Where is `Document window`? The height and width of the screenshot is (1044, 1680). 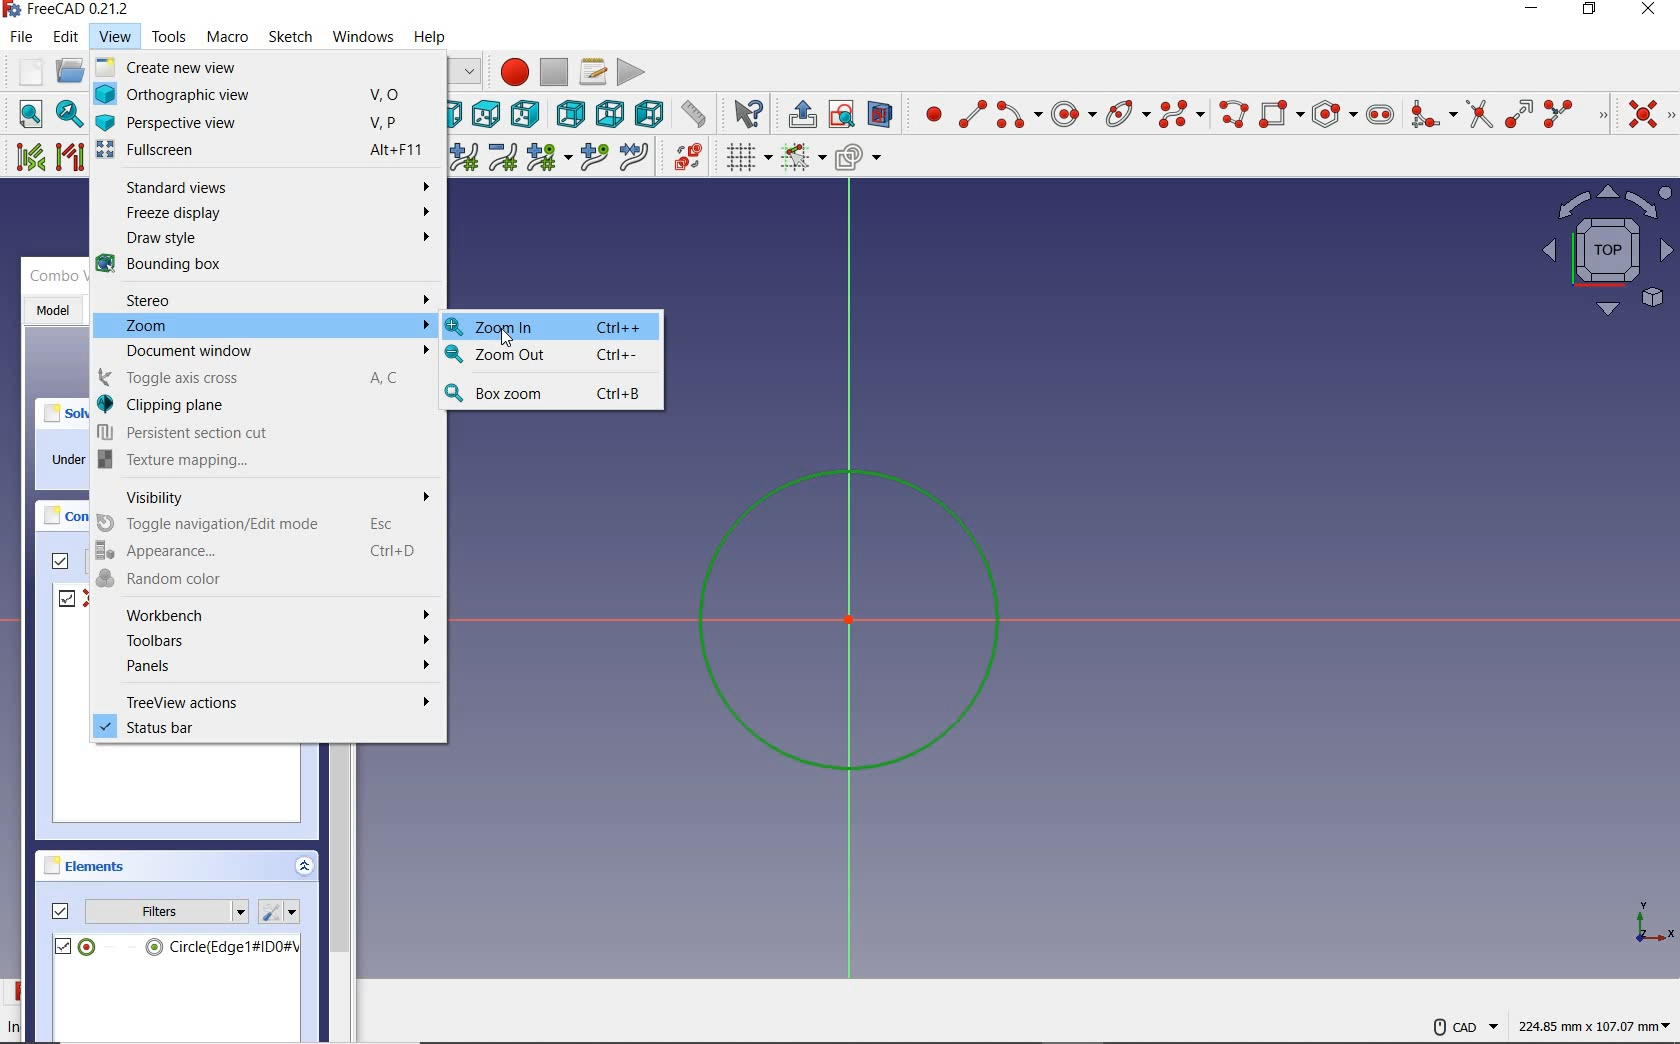 Document window is located at coordinates (188, 351).